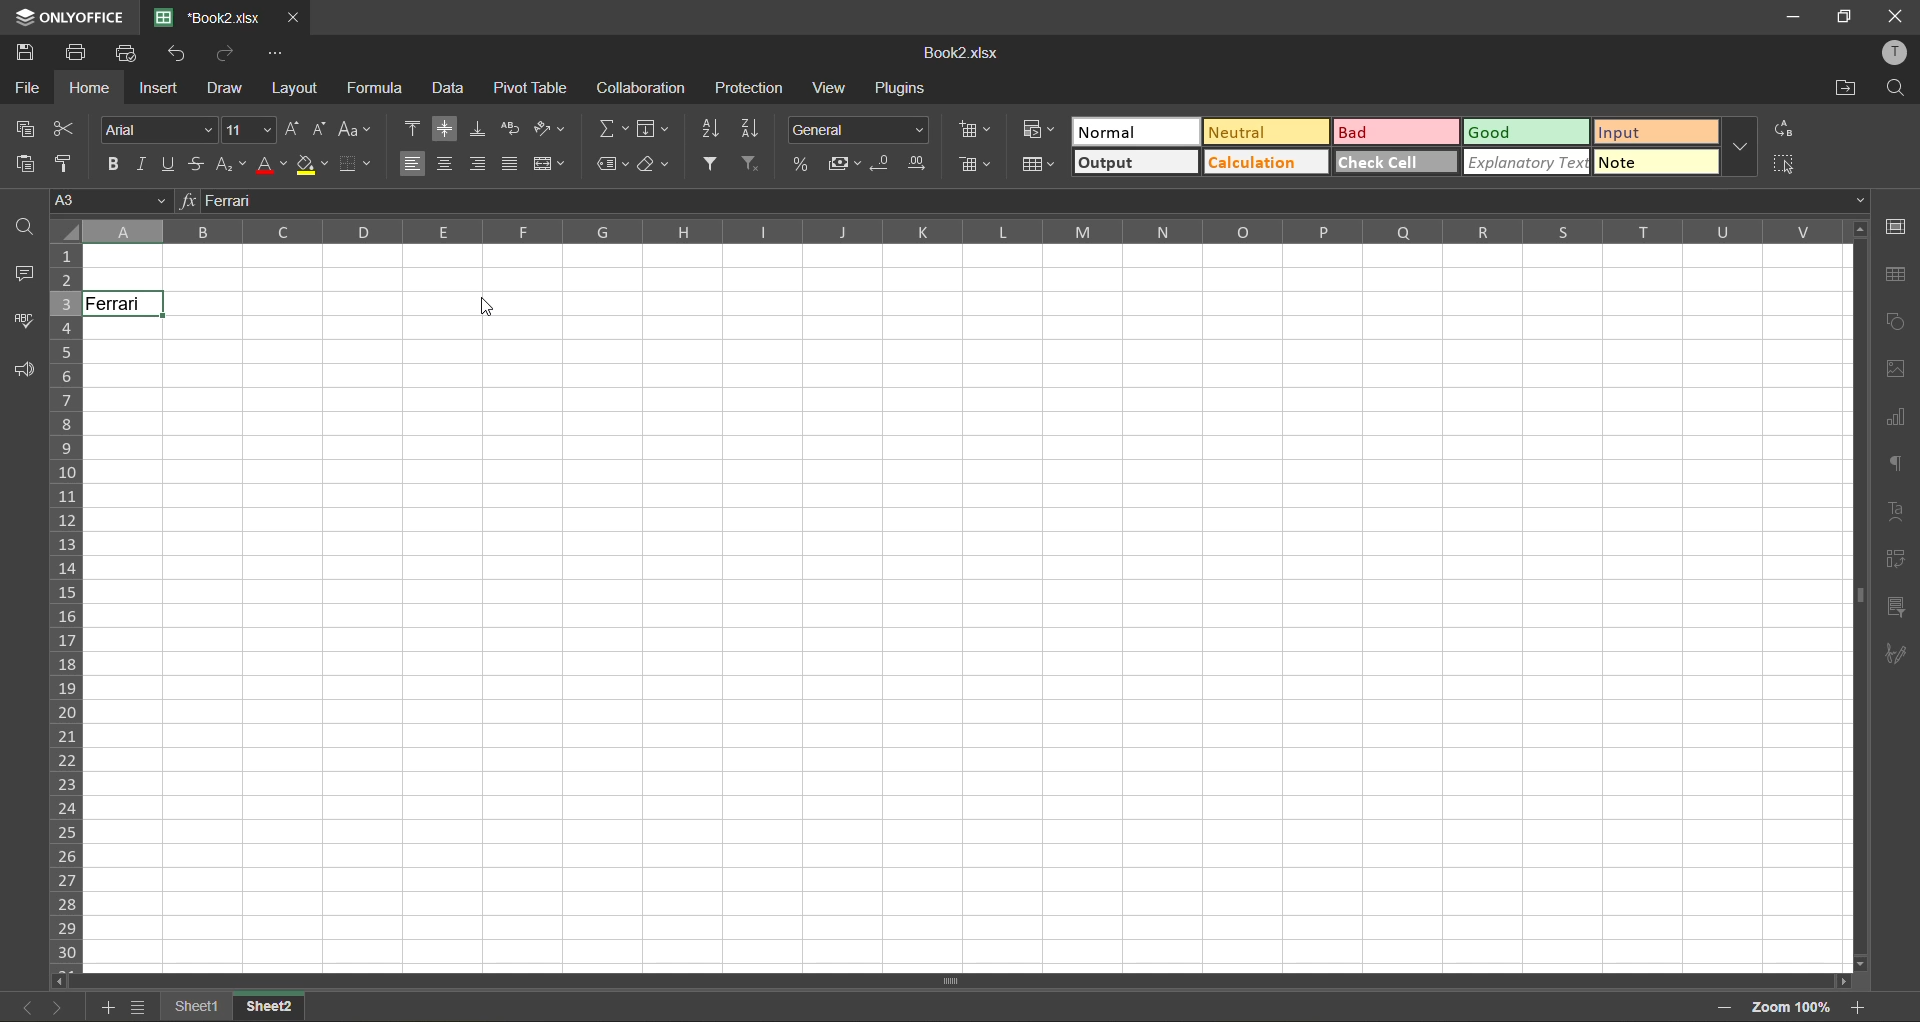 This screenshot has width=1920, height=1022. What do you see at coordinates (197, 1006) in the screenshot?
I see `sheet names` at bounding box center [197, 1006].